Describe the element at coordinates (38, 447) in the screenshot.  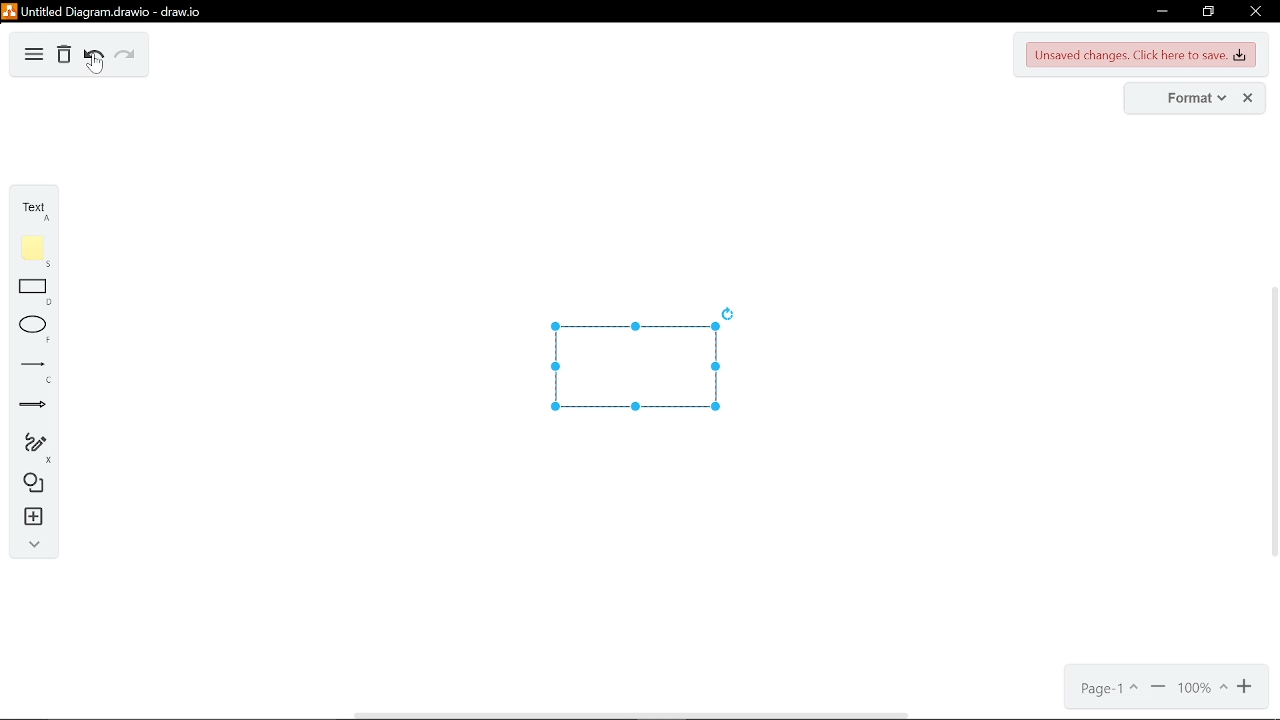
I see `freehand` at that location.